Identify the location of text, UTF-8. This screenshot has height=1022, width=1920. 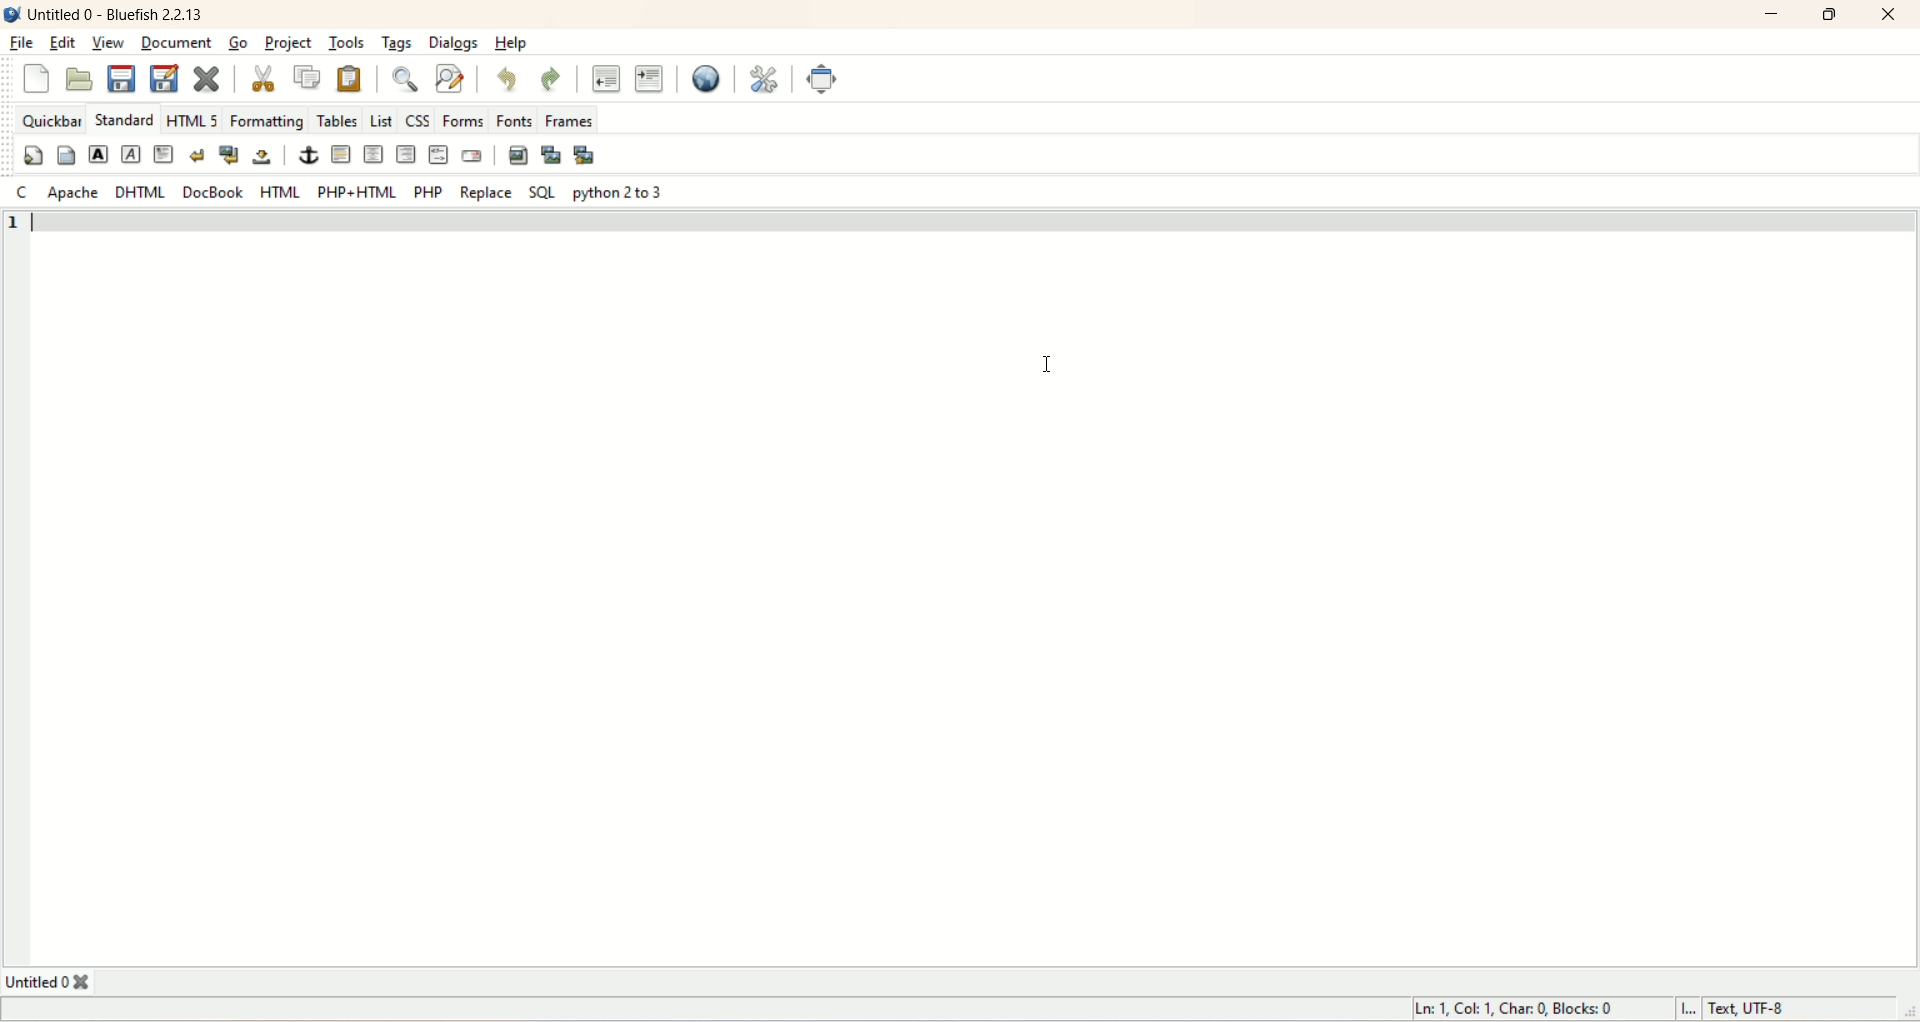
(1759, 1009).